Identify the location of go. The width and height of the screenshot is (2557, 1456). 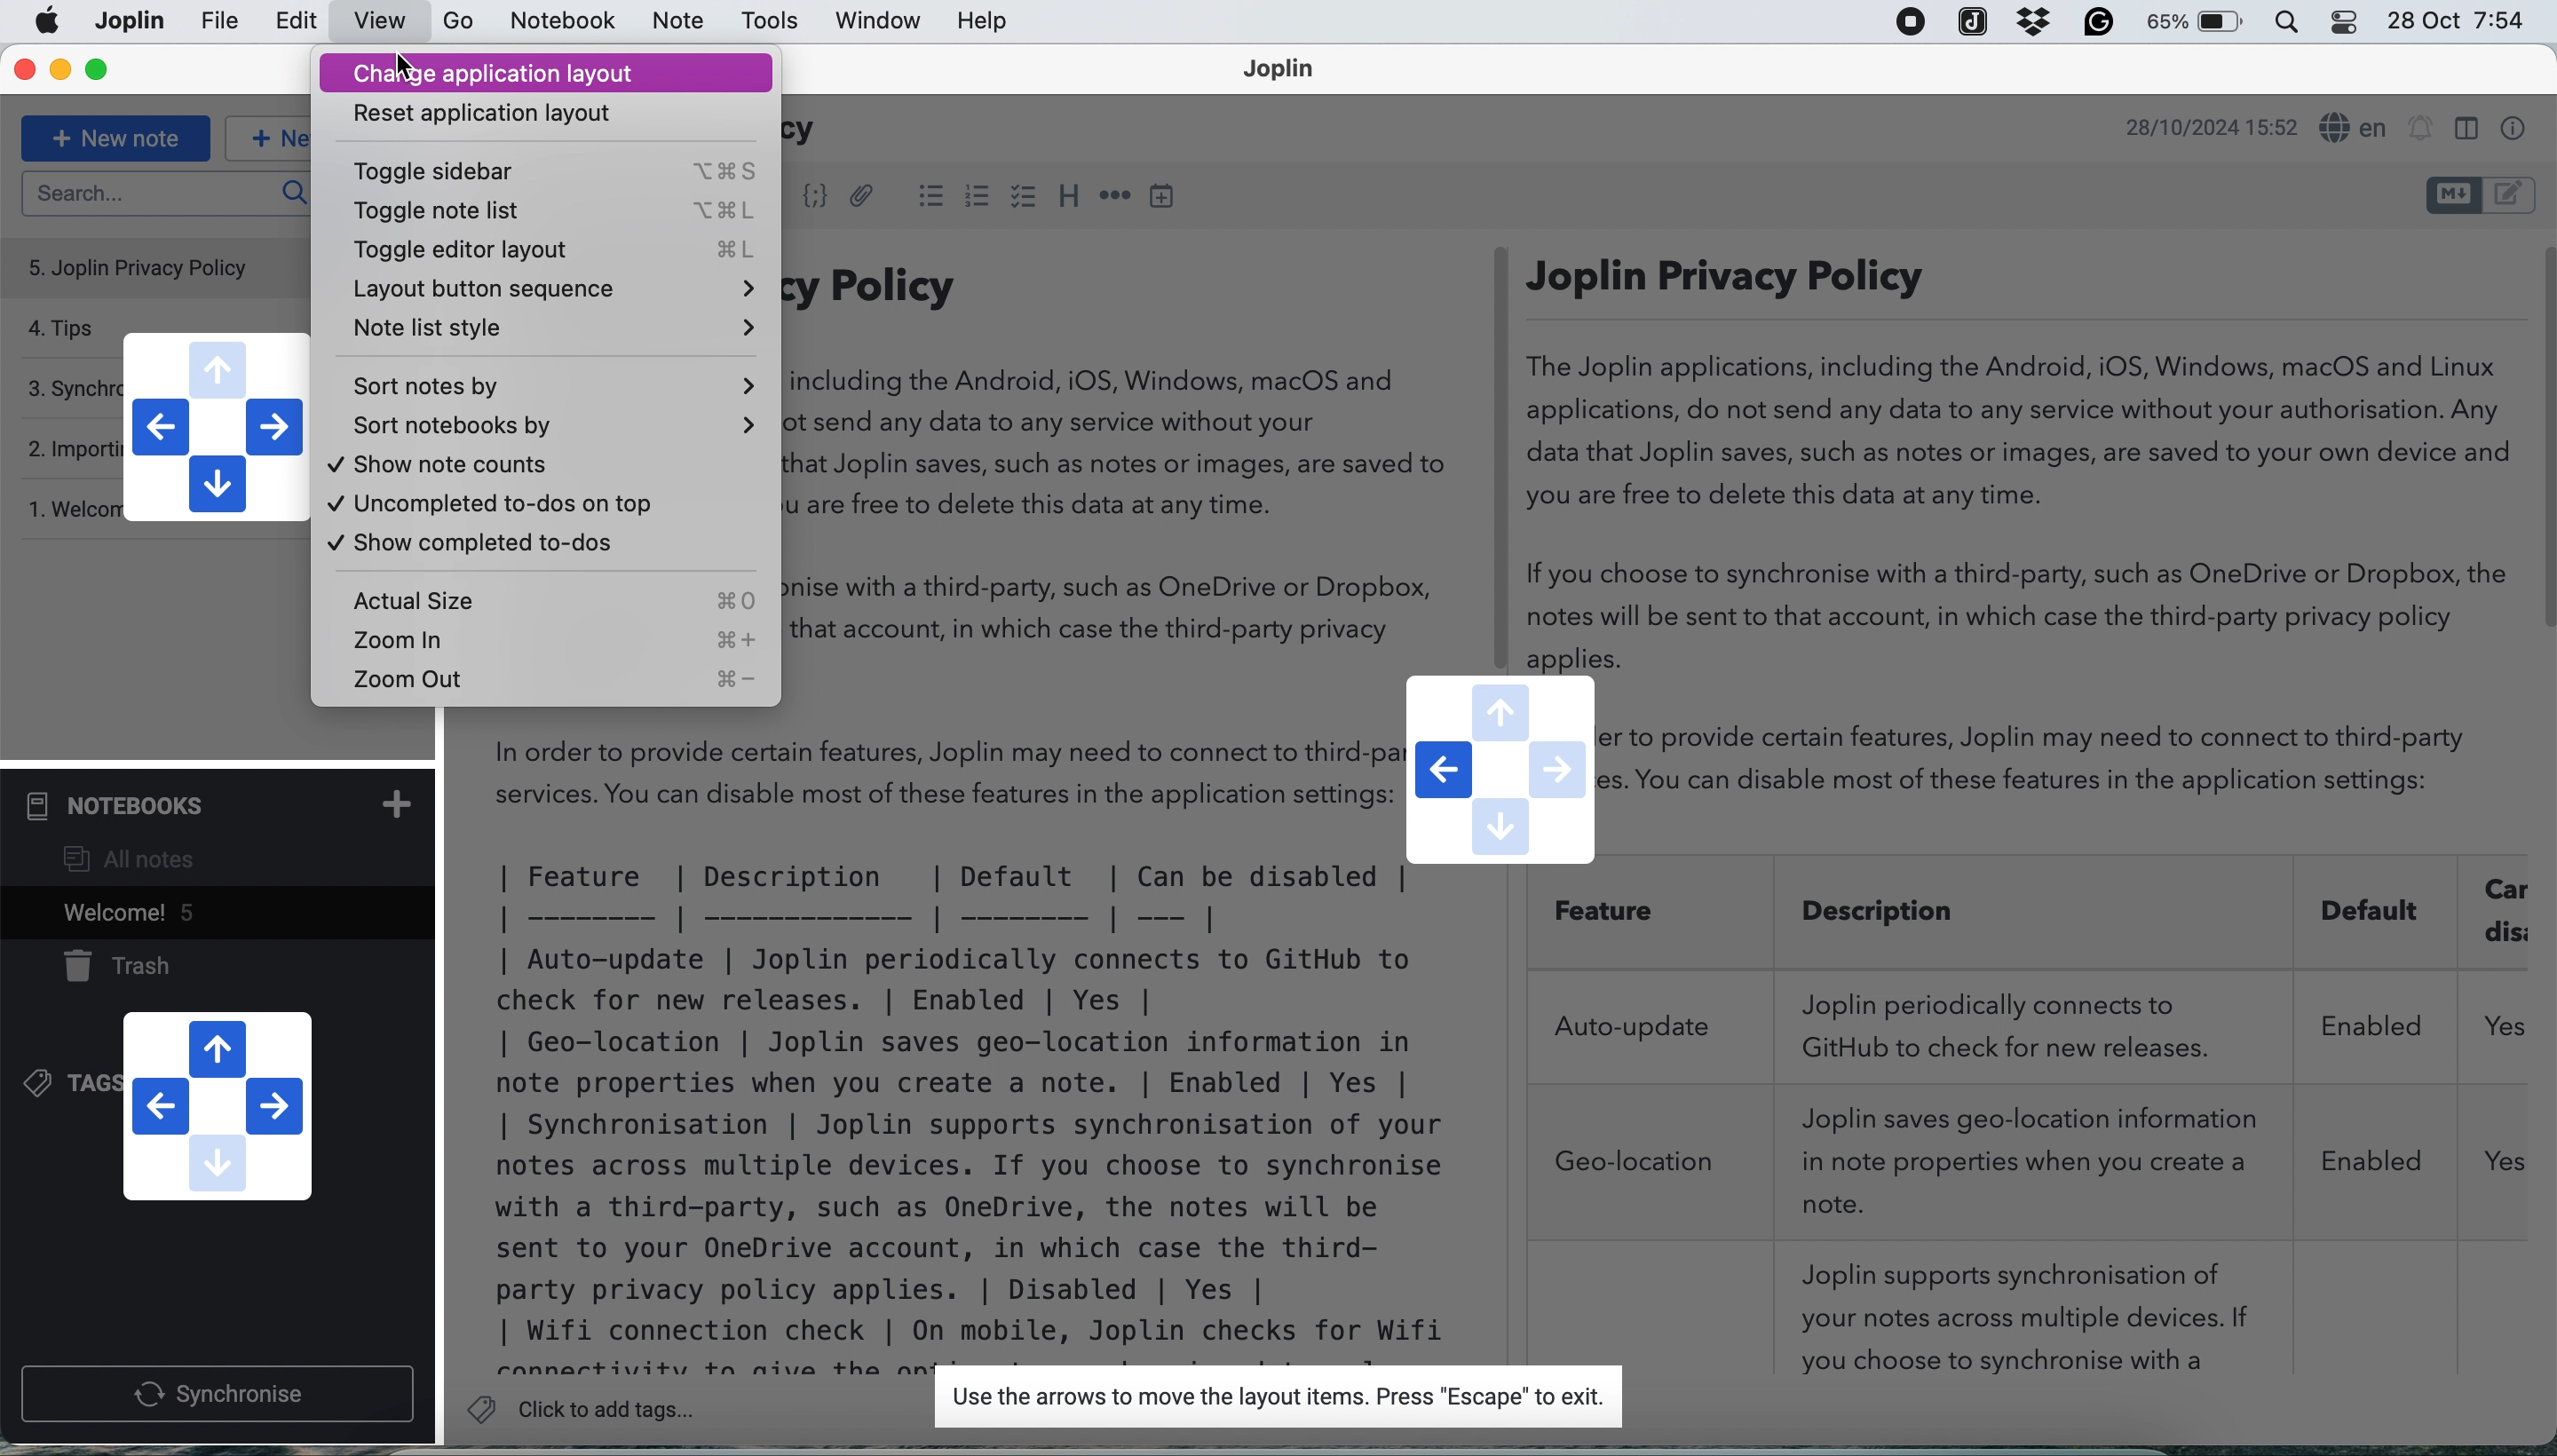
(460, 23).